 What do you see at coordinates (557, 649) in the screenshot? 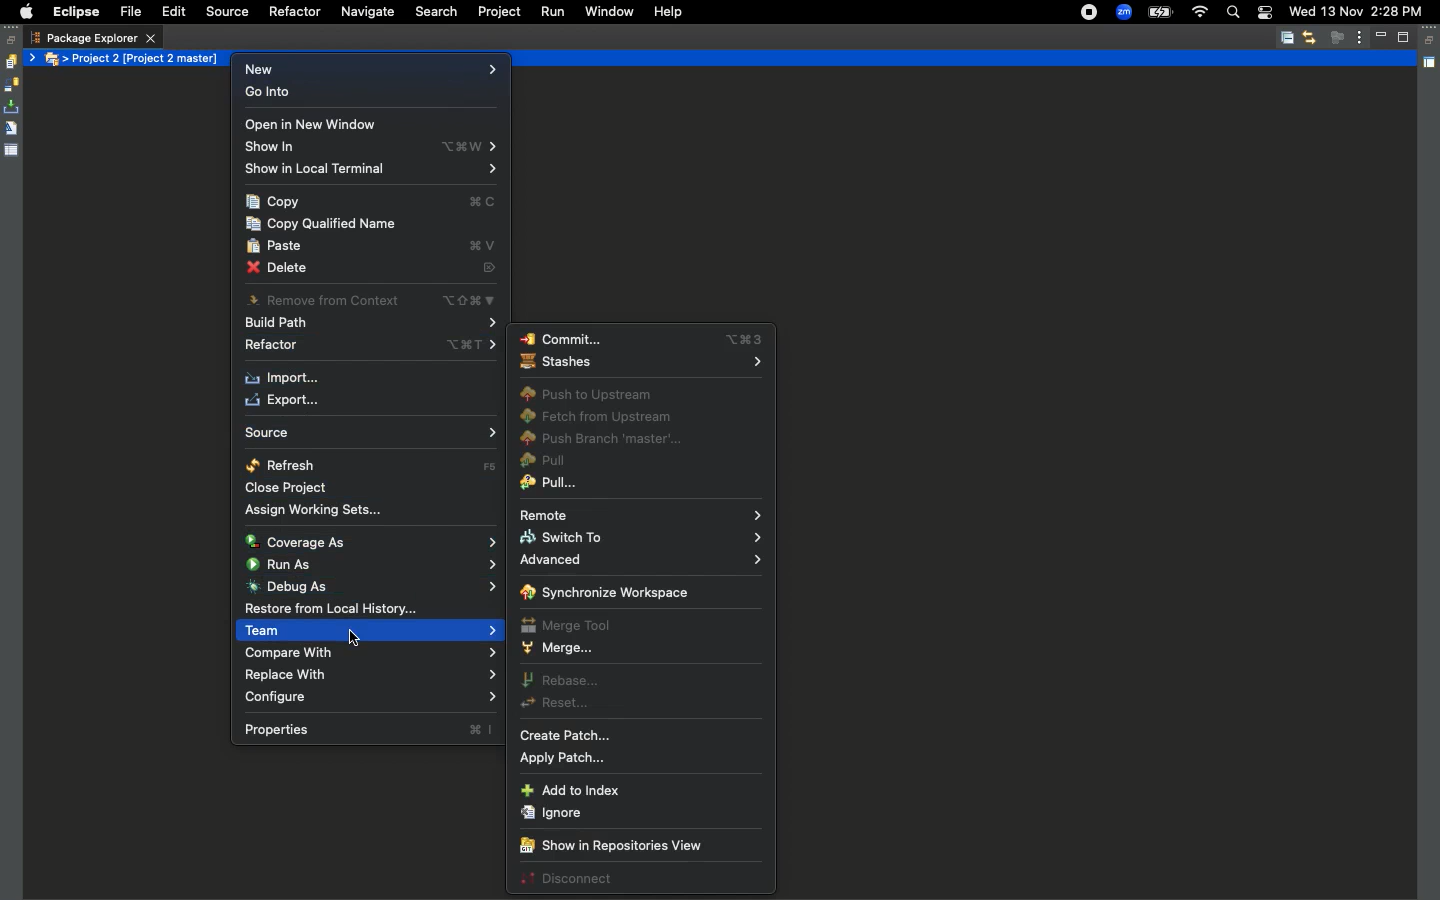
I see `Merge` at bounding box center [557, 649].